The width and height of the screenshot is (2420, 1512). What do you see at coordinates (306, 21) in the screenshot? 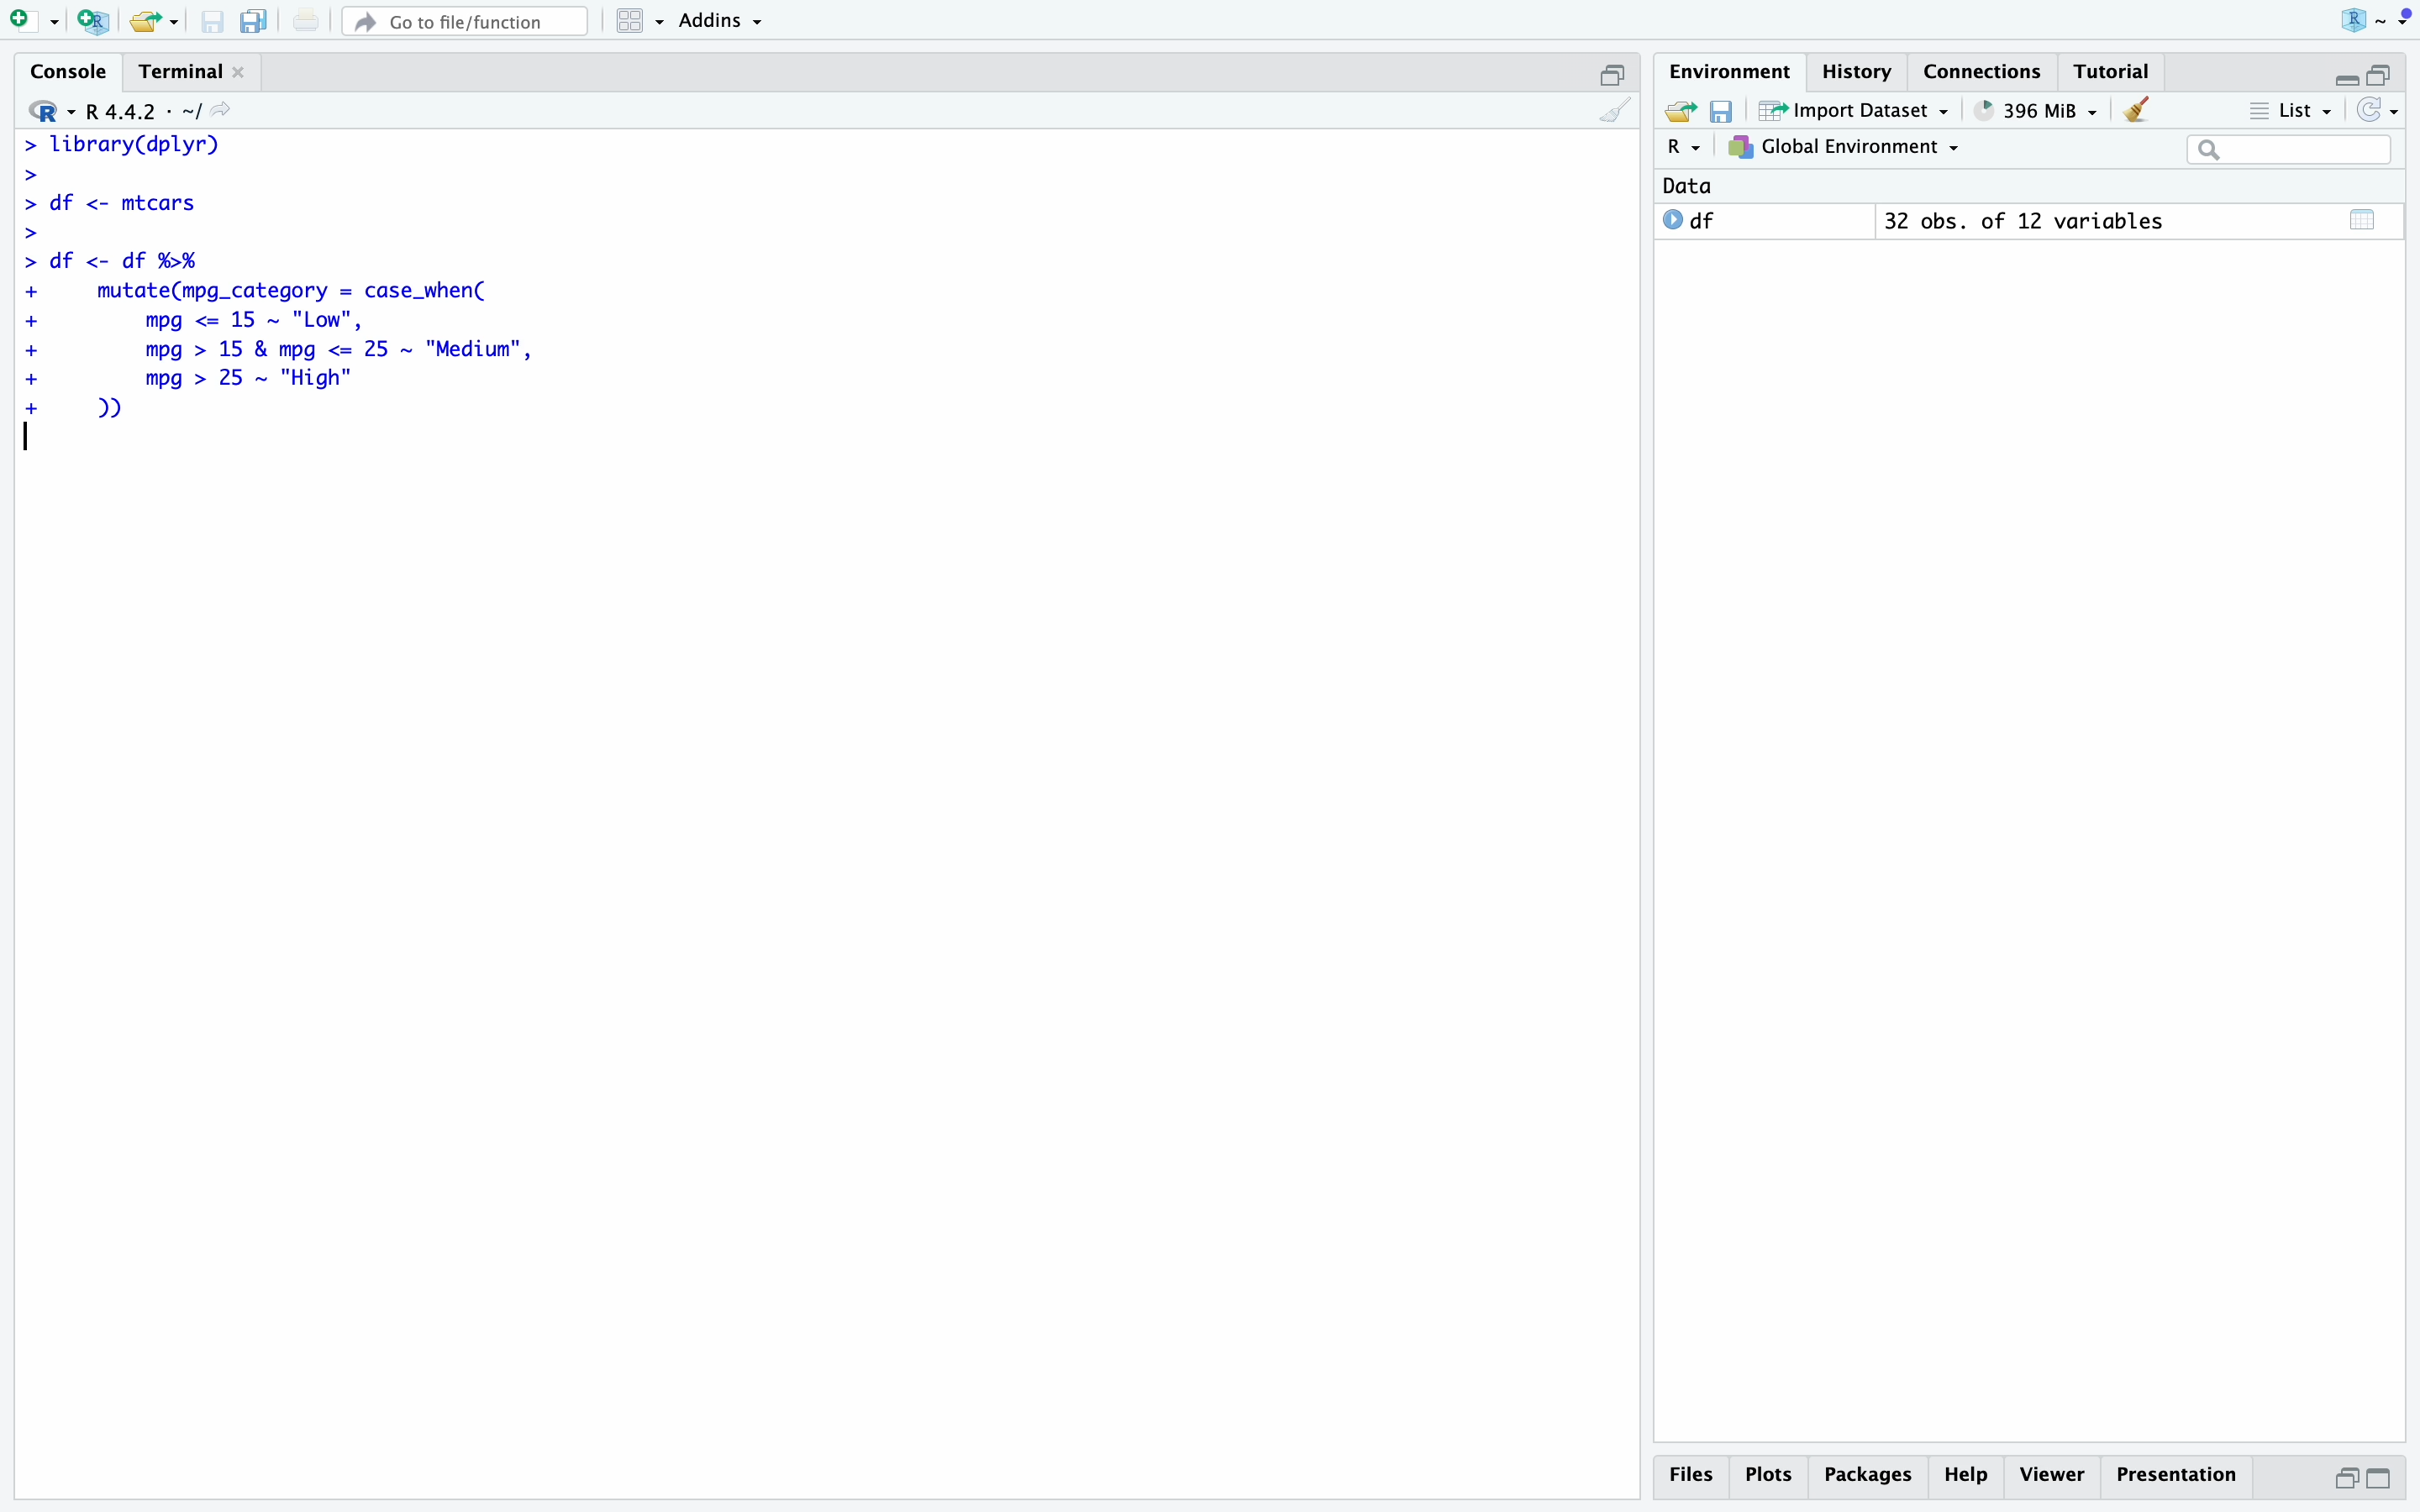
I see `print` at bounding box center [306, 21].